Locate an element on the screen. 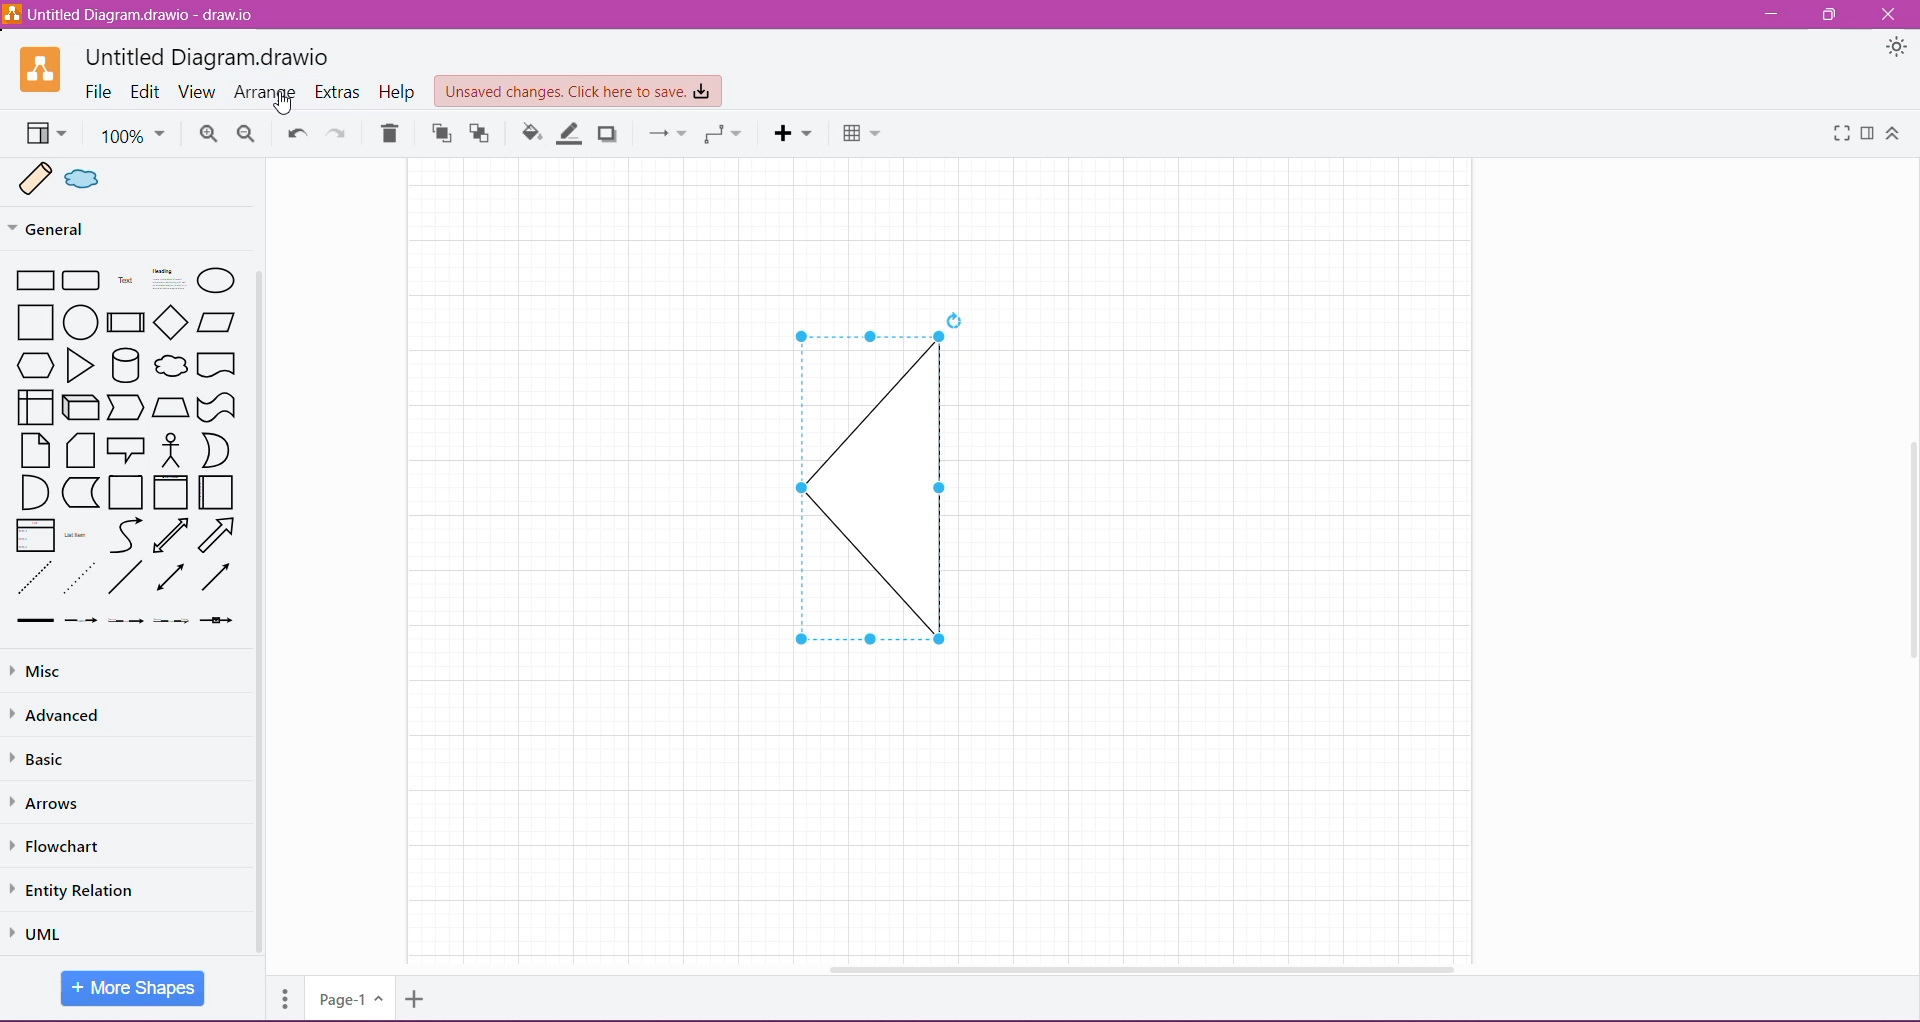 This screenshot has width=1920, height=1022. Connectors is located at coordinates (667, 133).